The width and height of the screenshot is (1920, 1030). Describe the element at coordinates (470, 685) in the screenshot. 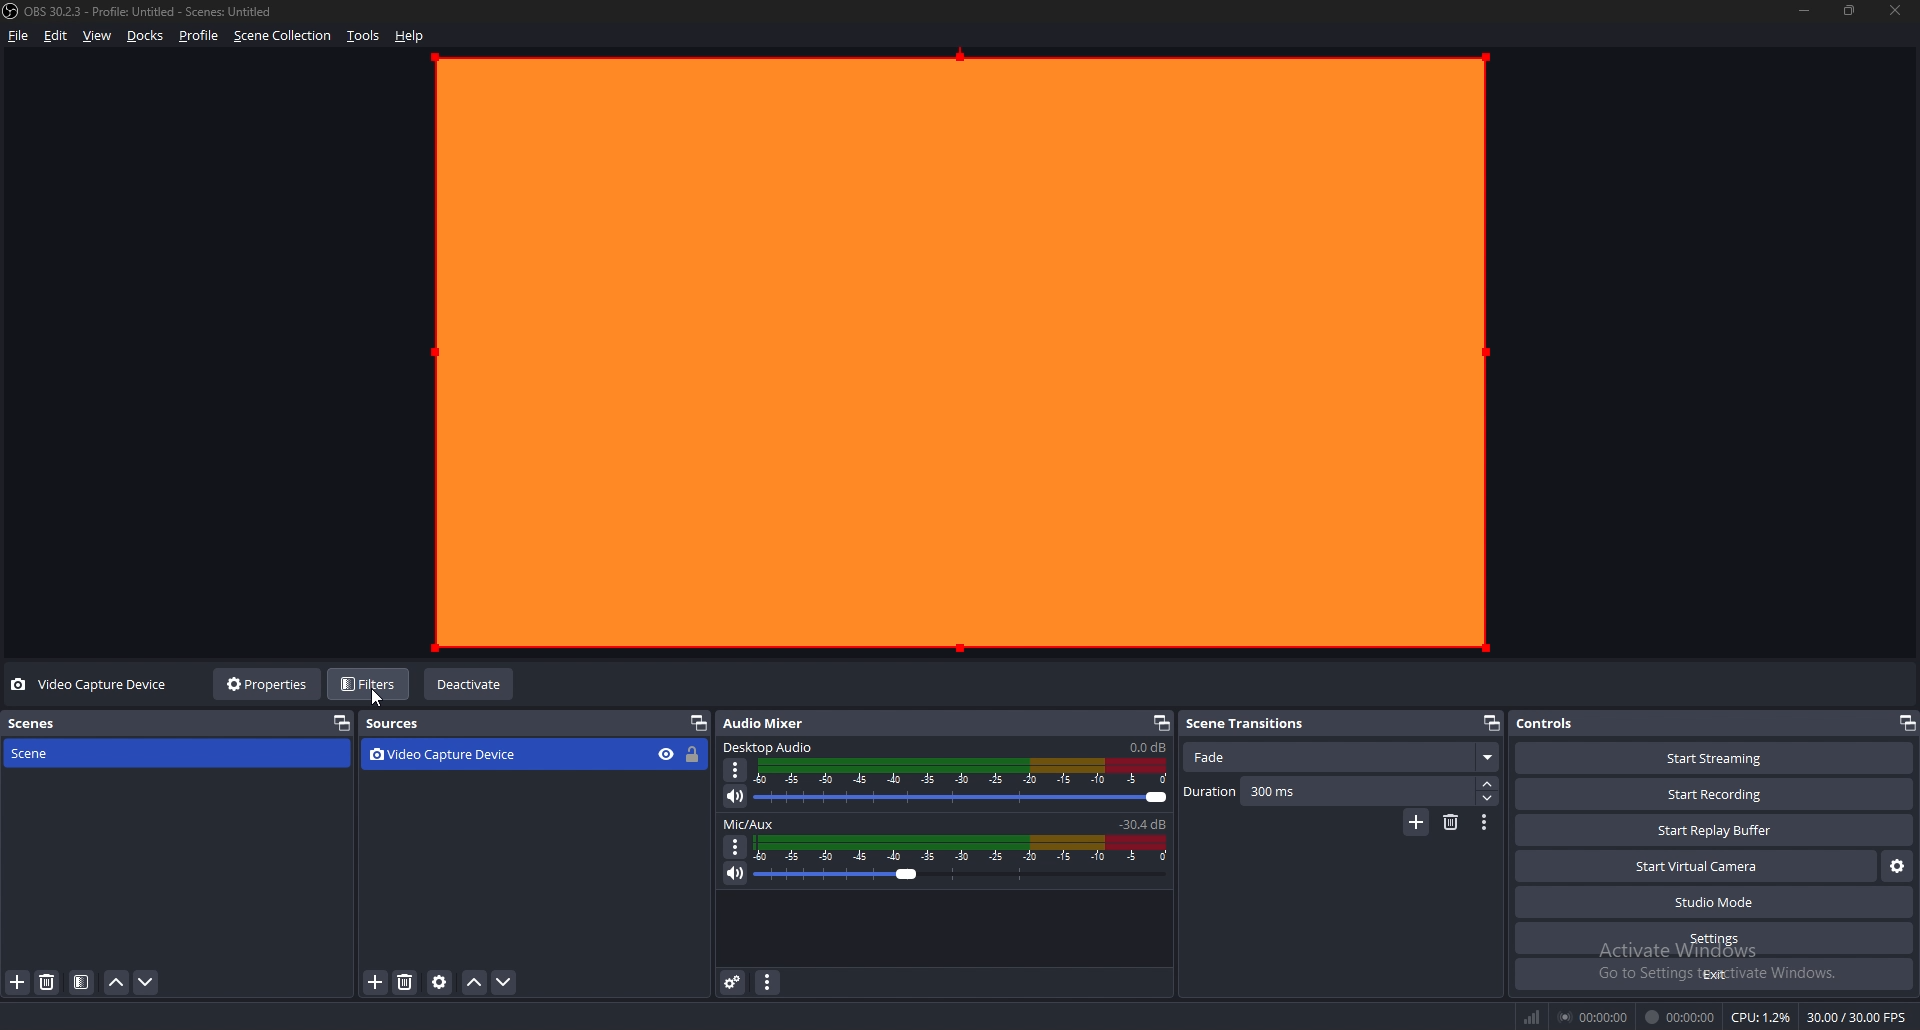

I see `deactivate` at that location.